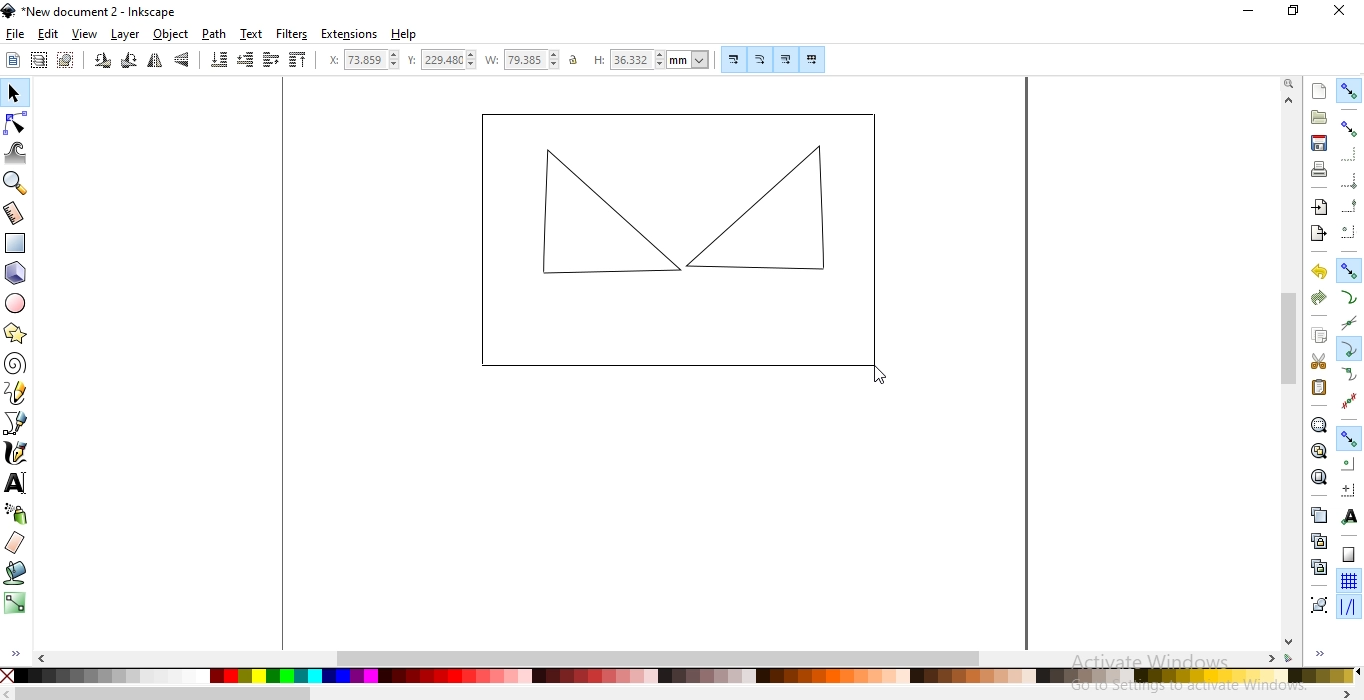 The width and height of the screenshot is (1364, 700). What do you see at coordinates (1320, 91) in the screenshot?
I see `create new document with default template` at bounding box center [1320, 91].